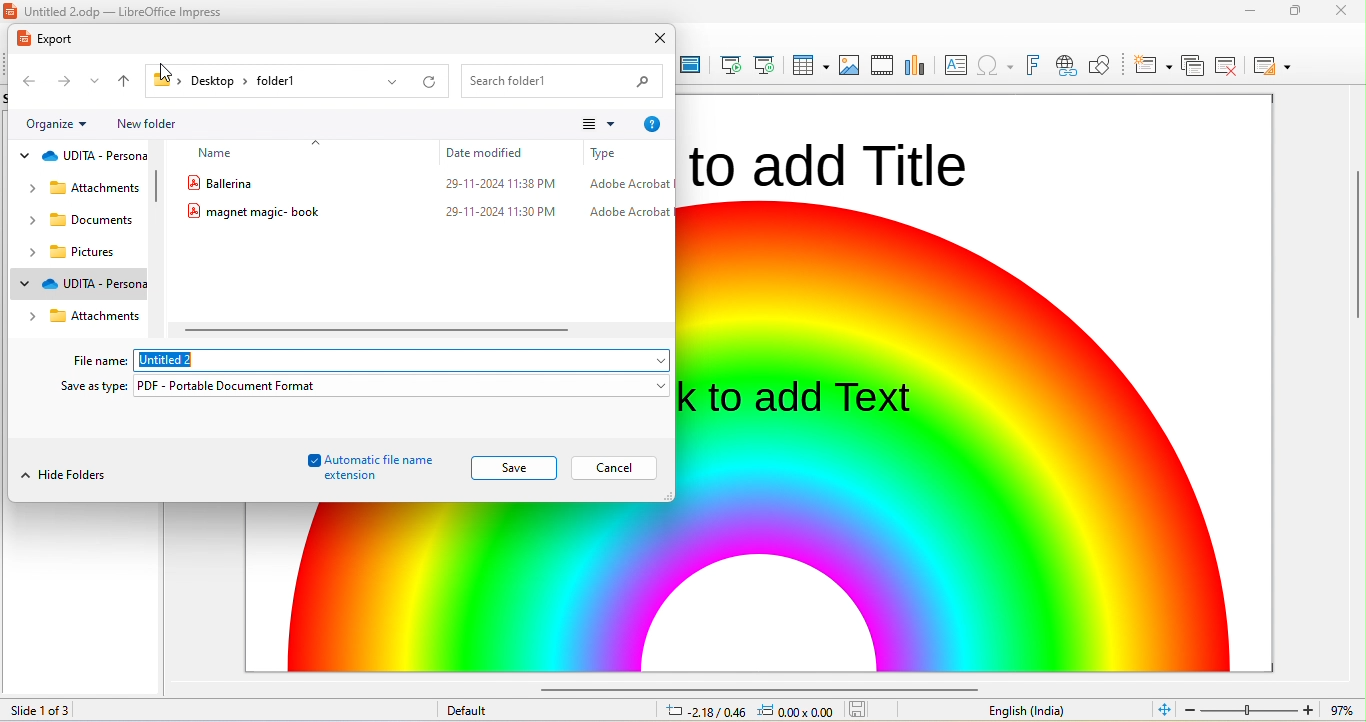 The image size is (1366, 722). What do you see at coordinates (727, 63) in the screenshot?
I see `start from current ` at bounding box center [727, 63].